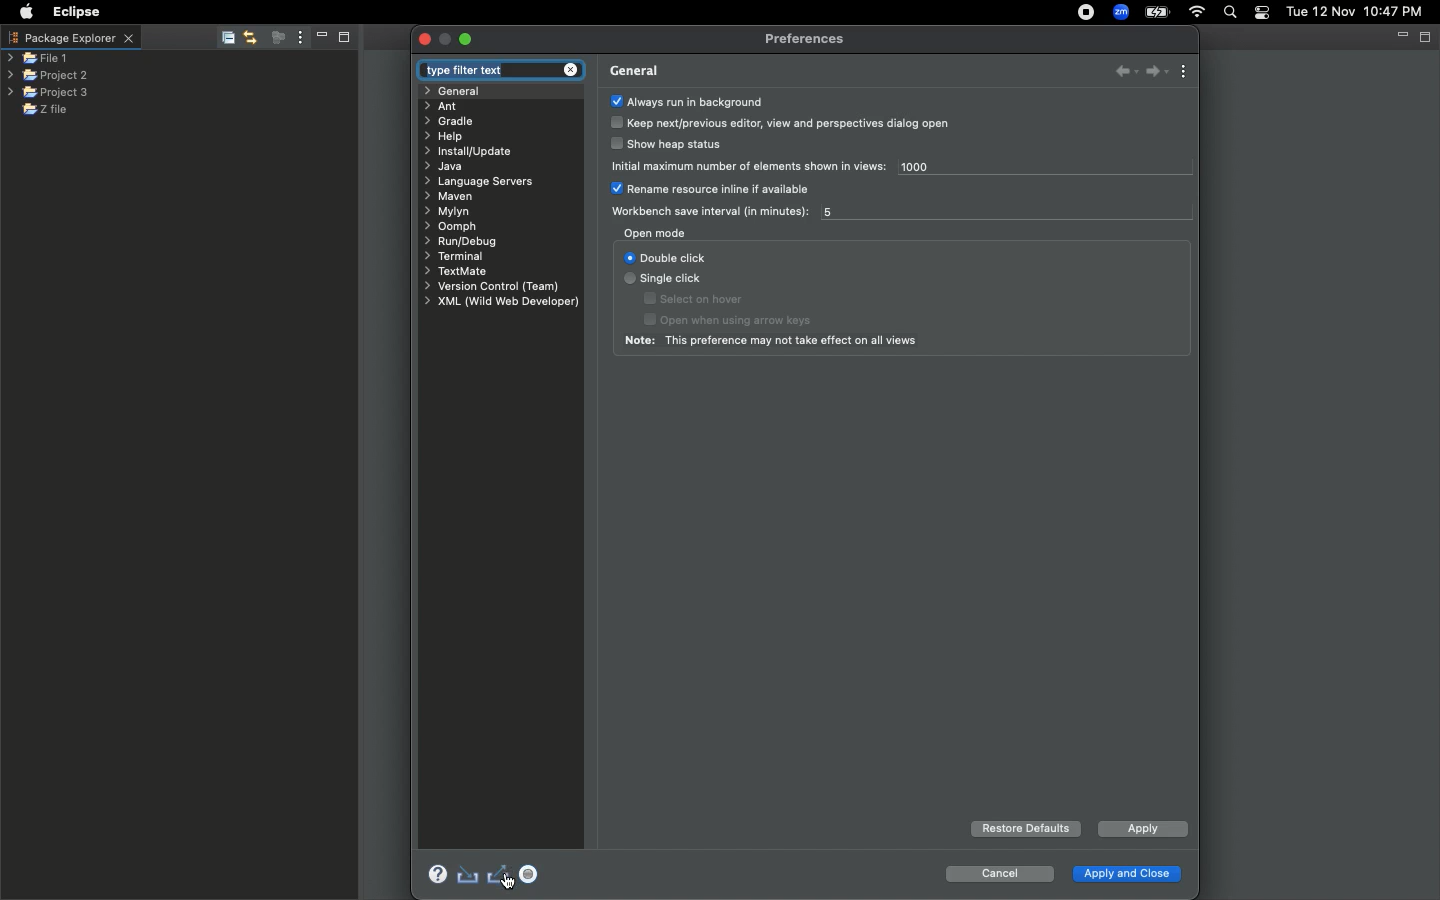  I want to click on Eclipse, so click(78, 14).